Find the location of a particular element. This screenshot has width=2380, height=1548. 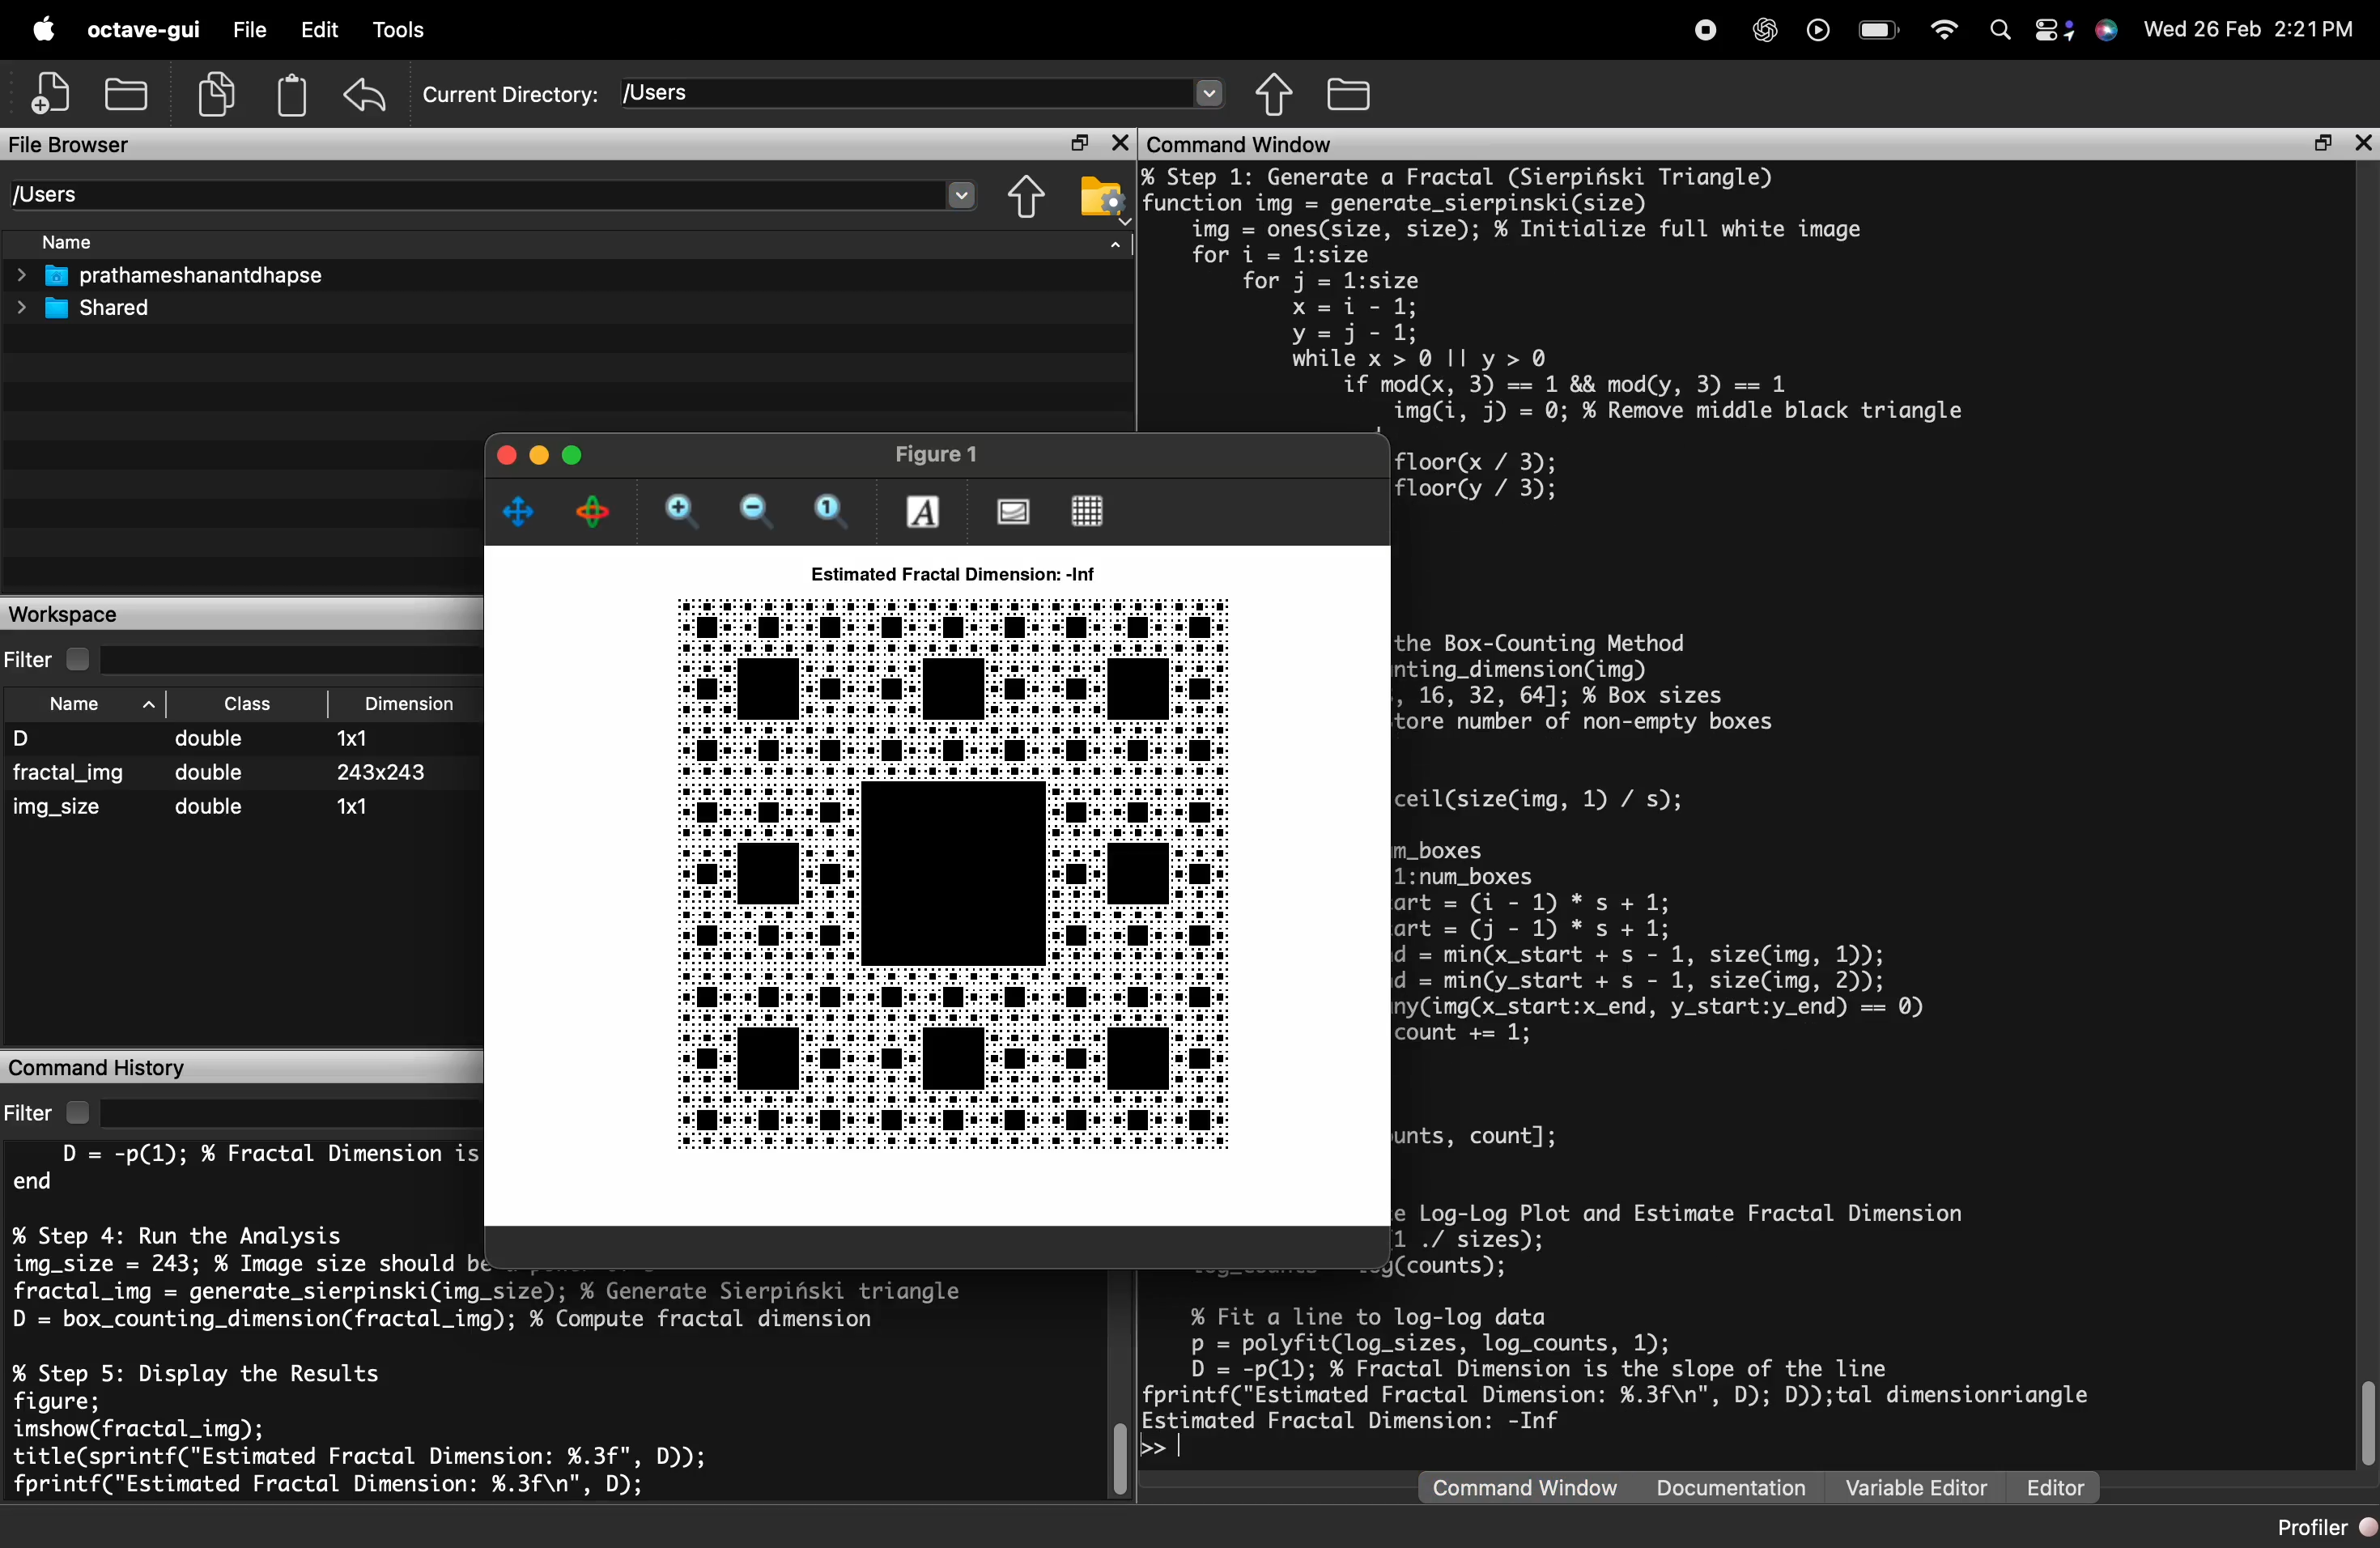

Command Window is located at coordinates (1242, 140).